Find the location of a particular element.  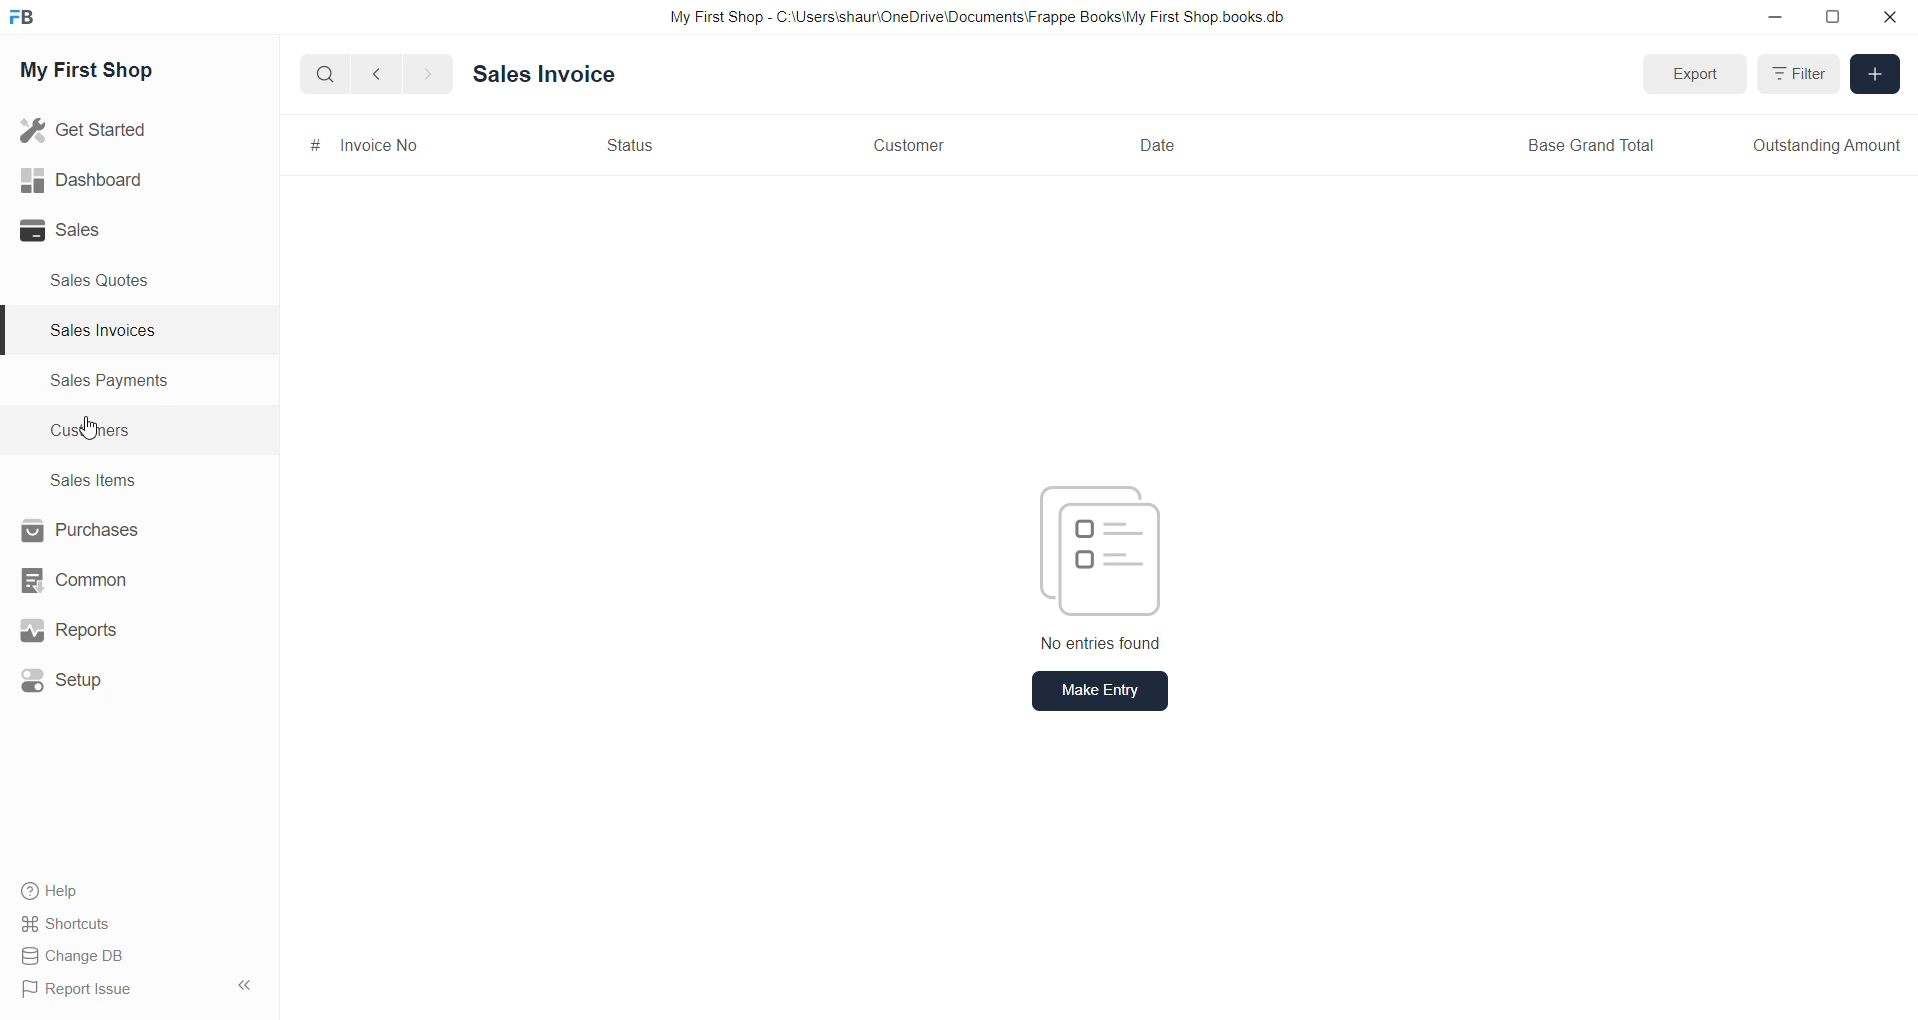

minimize is located at coordinates (1783, 25).